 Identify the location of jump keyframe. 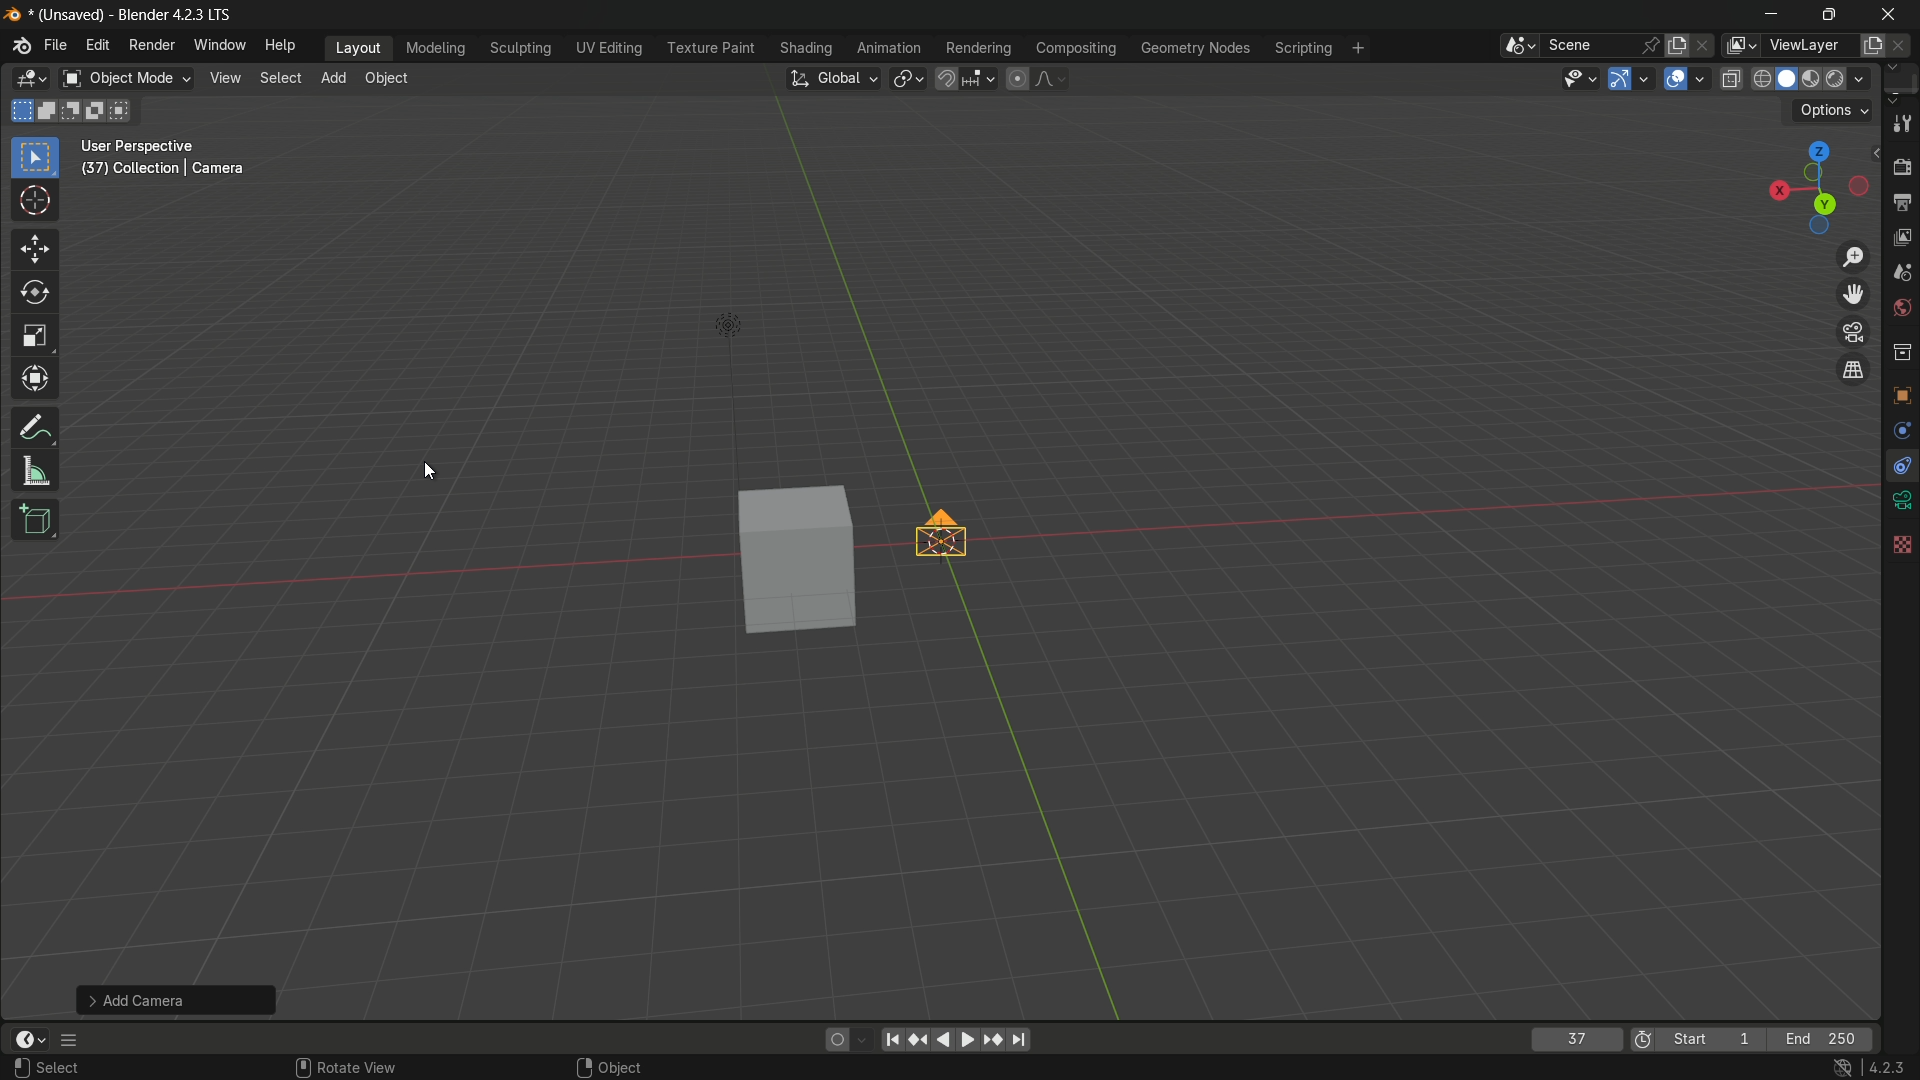
(994, 1039).